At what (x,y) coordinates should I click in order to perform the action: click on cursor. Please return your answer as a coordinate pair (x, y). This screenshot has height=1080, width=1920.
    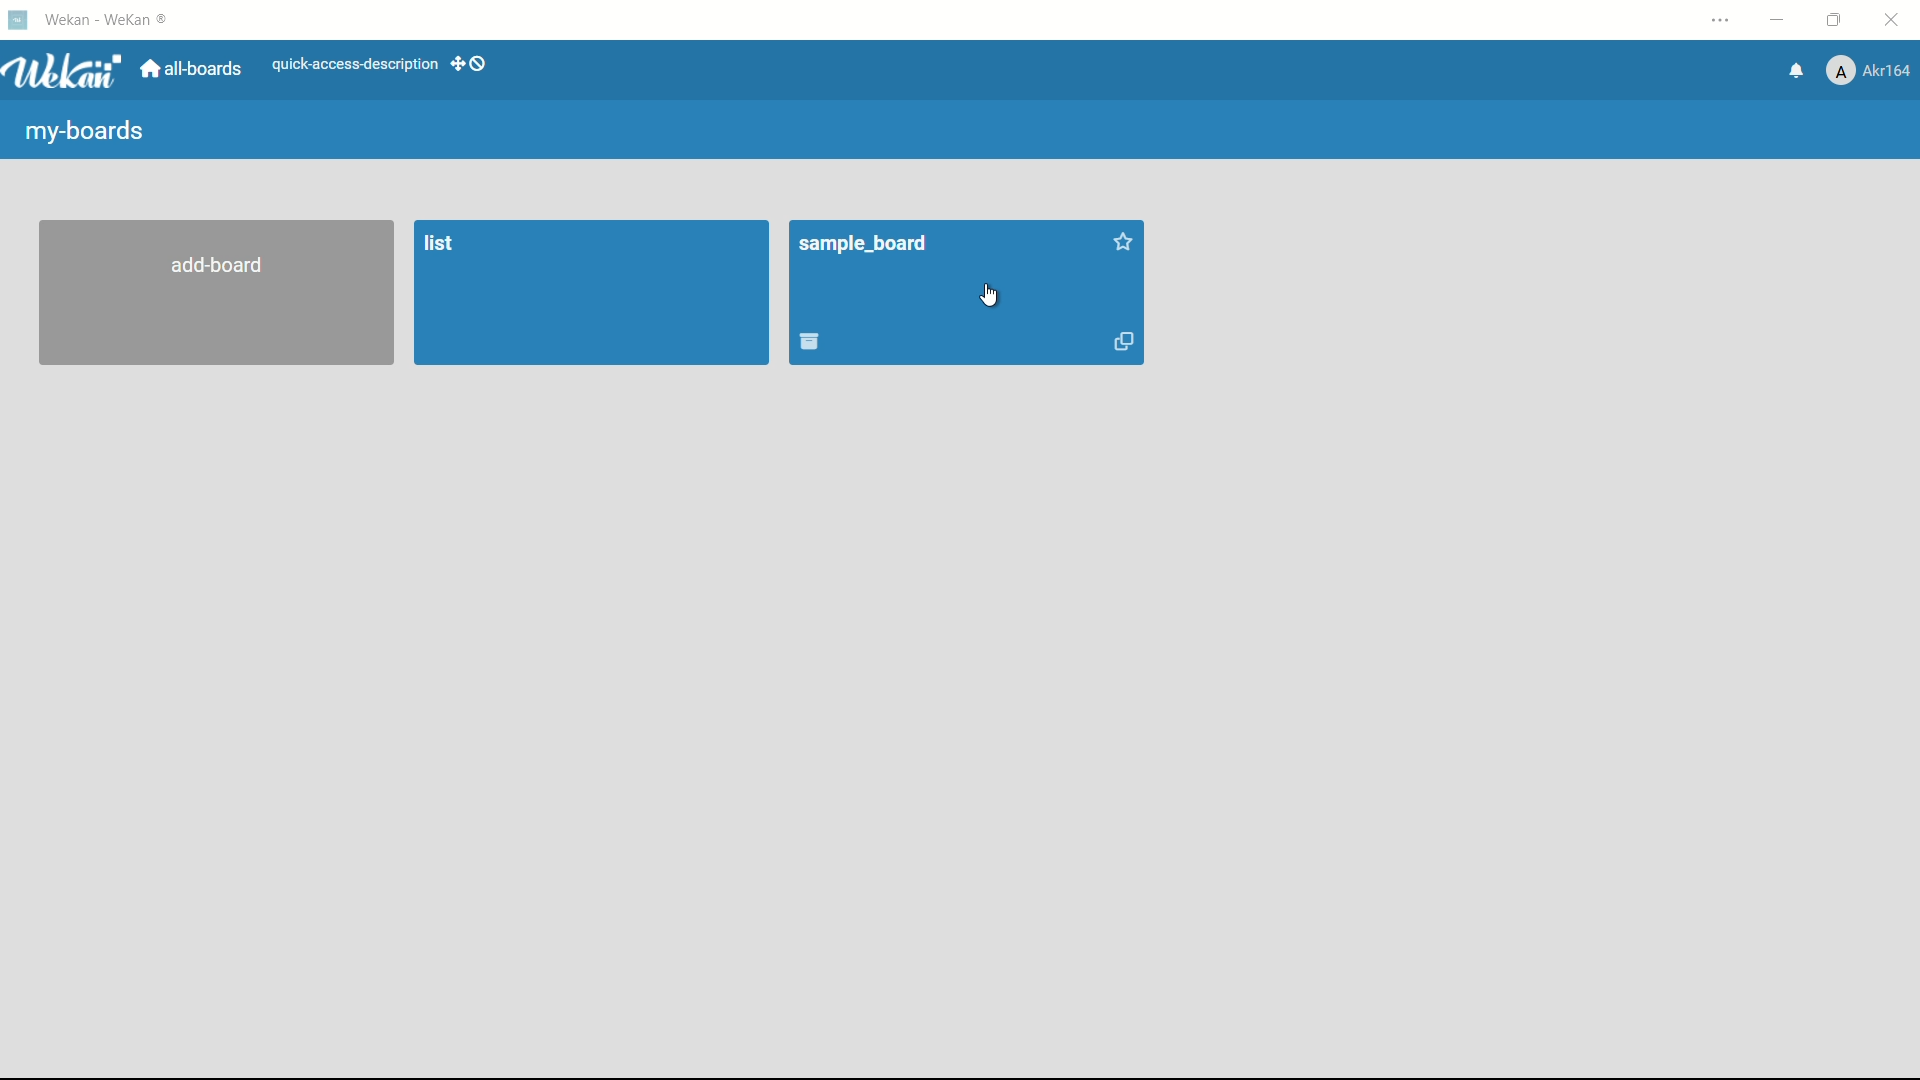
    Looking at the image, I should click on (987, 294).